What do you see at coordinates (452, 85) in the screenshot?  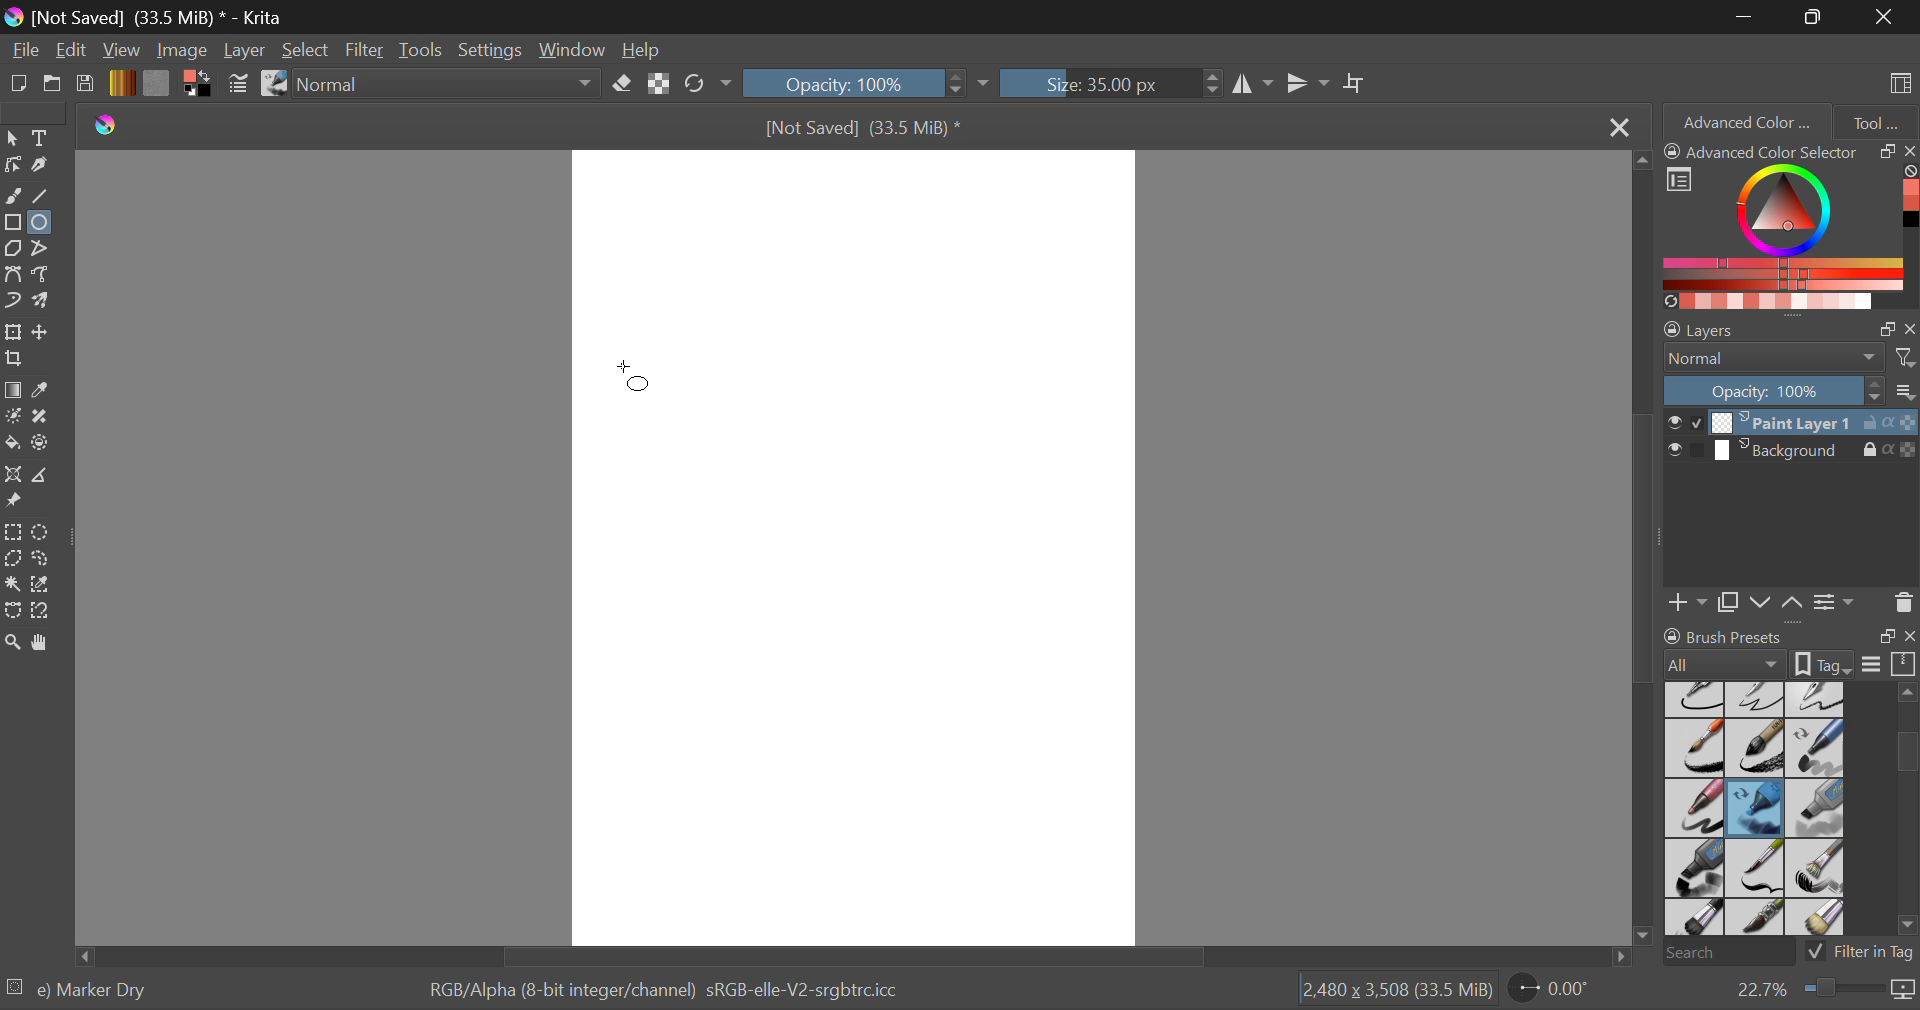 I see `Blending Mode` at bounding box center [452, 85].